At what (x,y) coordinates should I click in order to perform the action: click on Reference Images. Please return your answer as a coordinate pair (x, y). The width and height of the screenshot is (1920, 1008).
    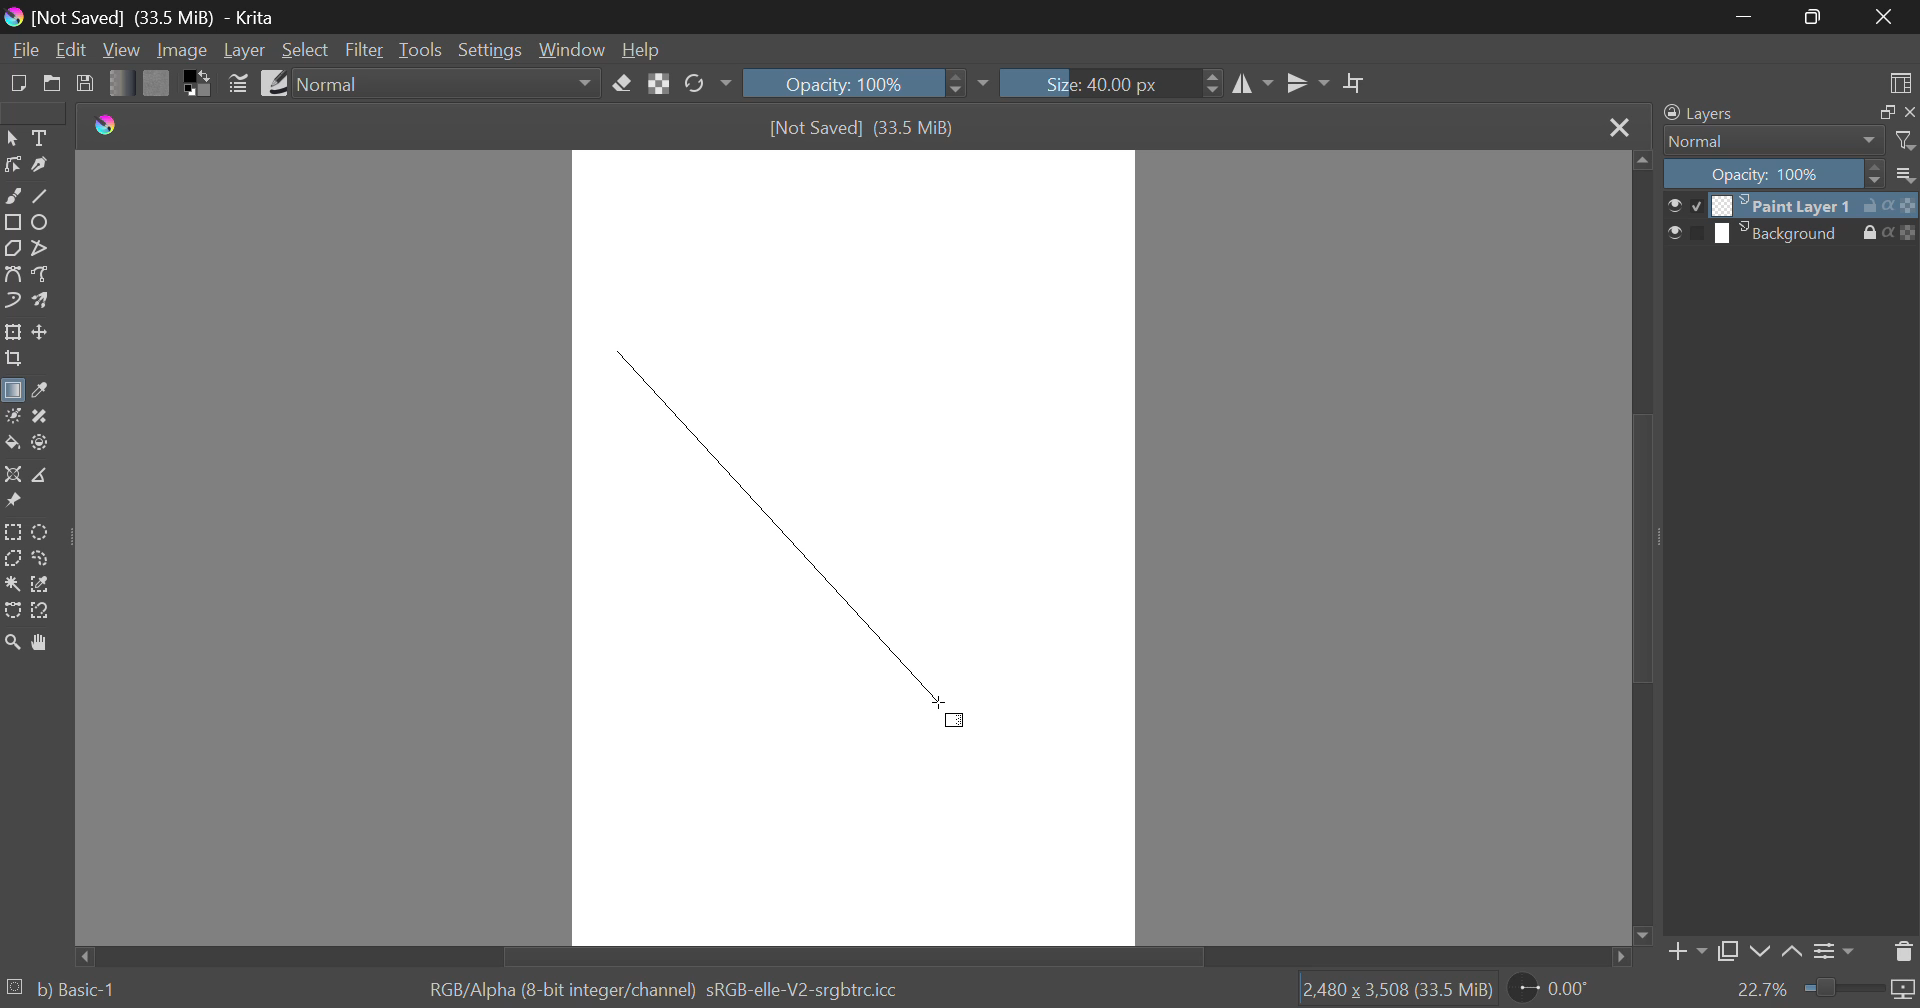
    Looking at the image, I should click on (12, 504).